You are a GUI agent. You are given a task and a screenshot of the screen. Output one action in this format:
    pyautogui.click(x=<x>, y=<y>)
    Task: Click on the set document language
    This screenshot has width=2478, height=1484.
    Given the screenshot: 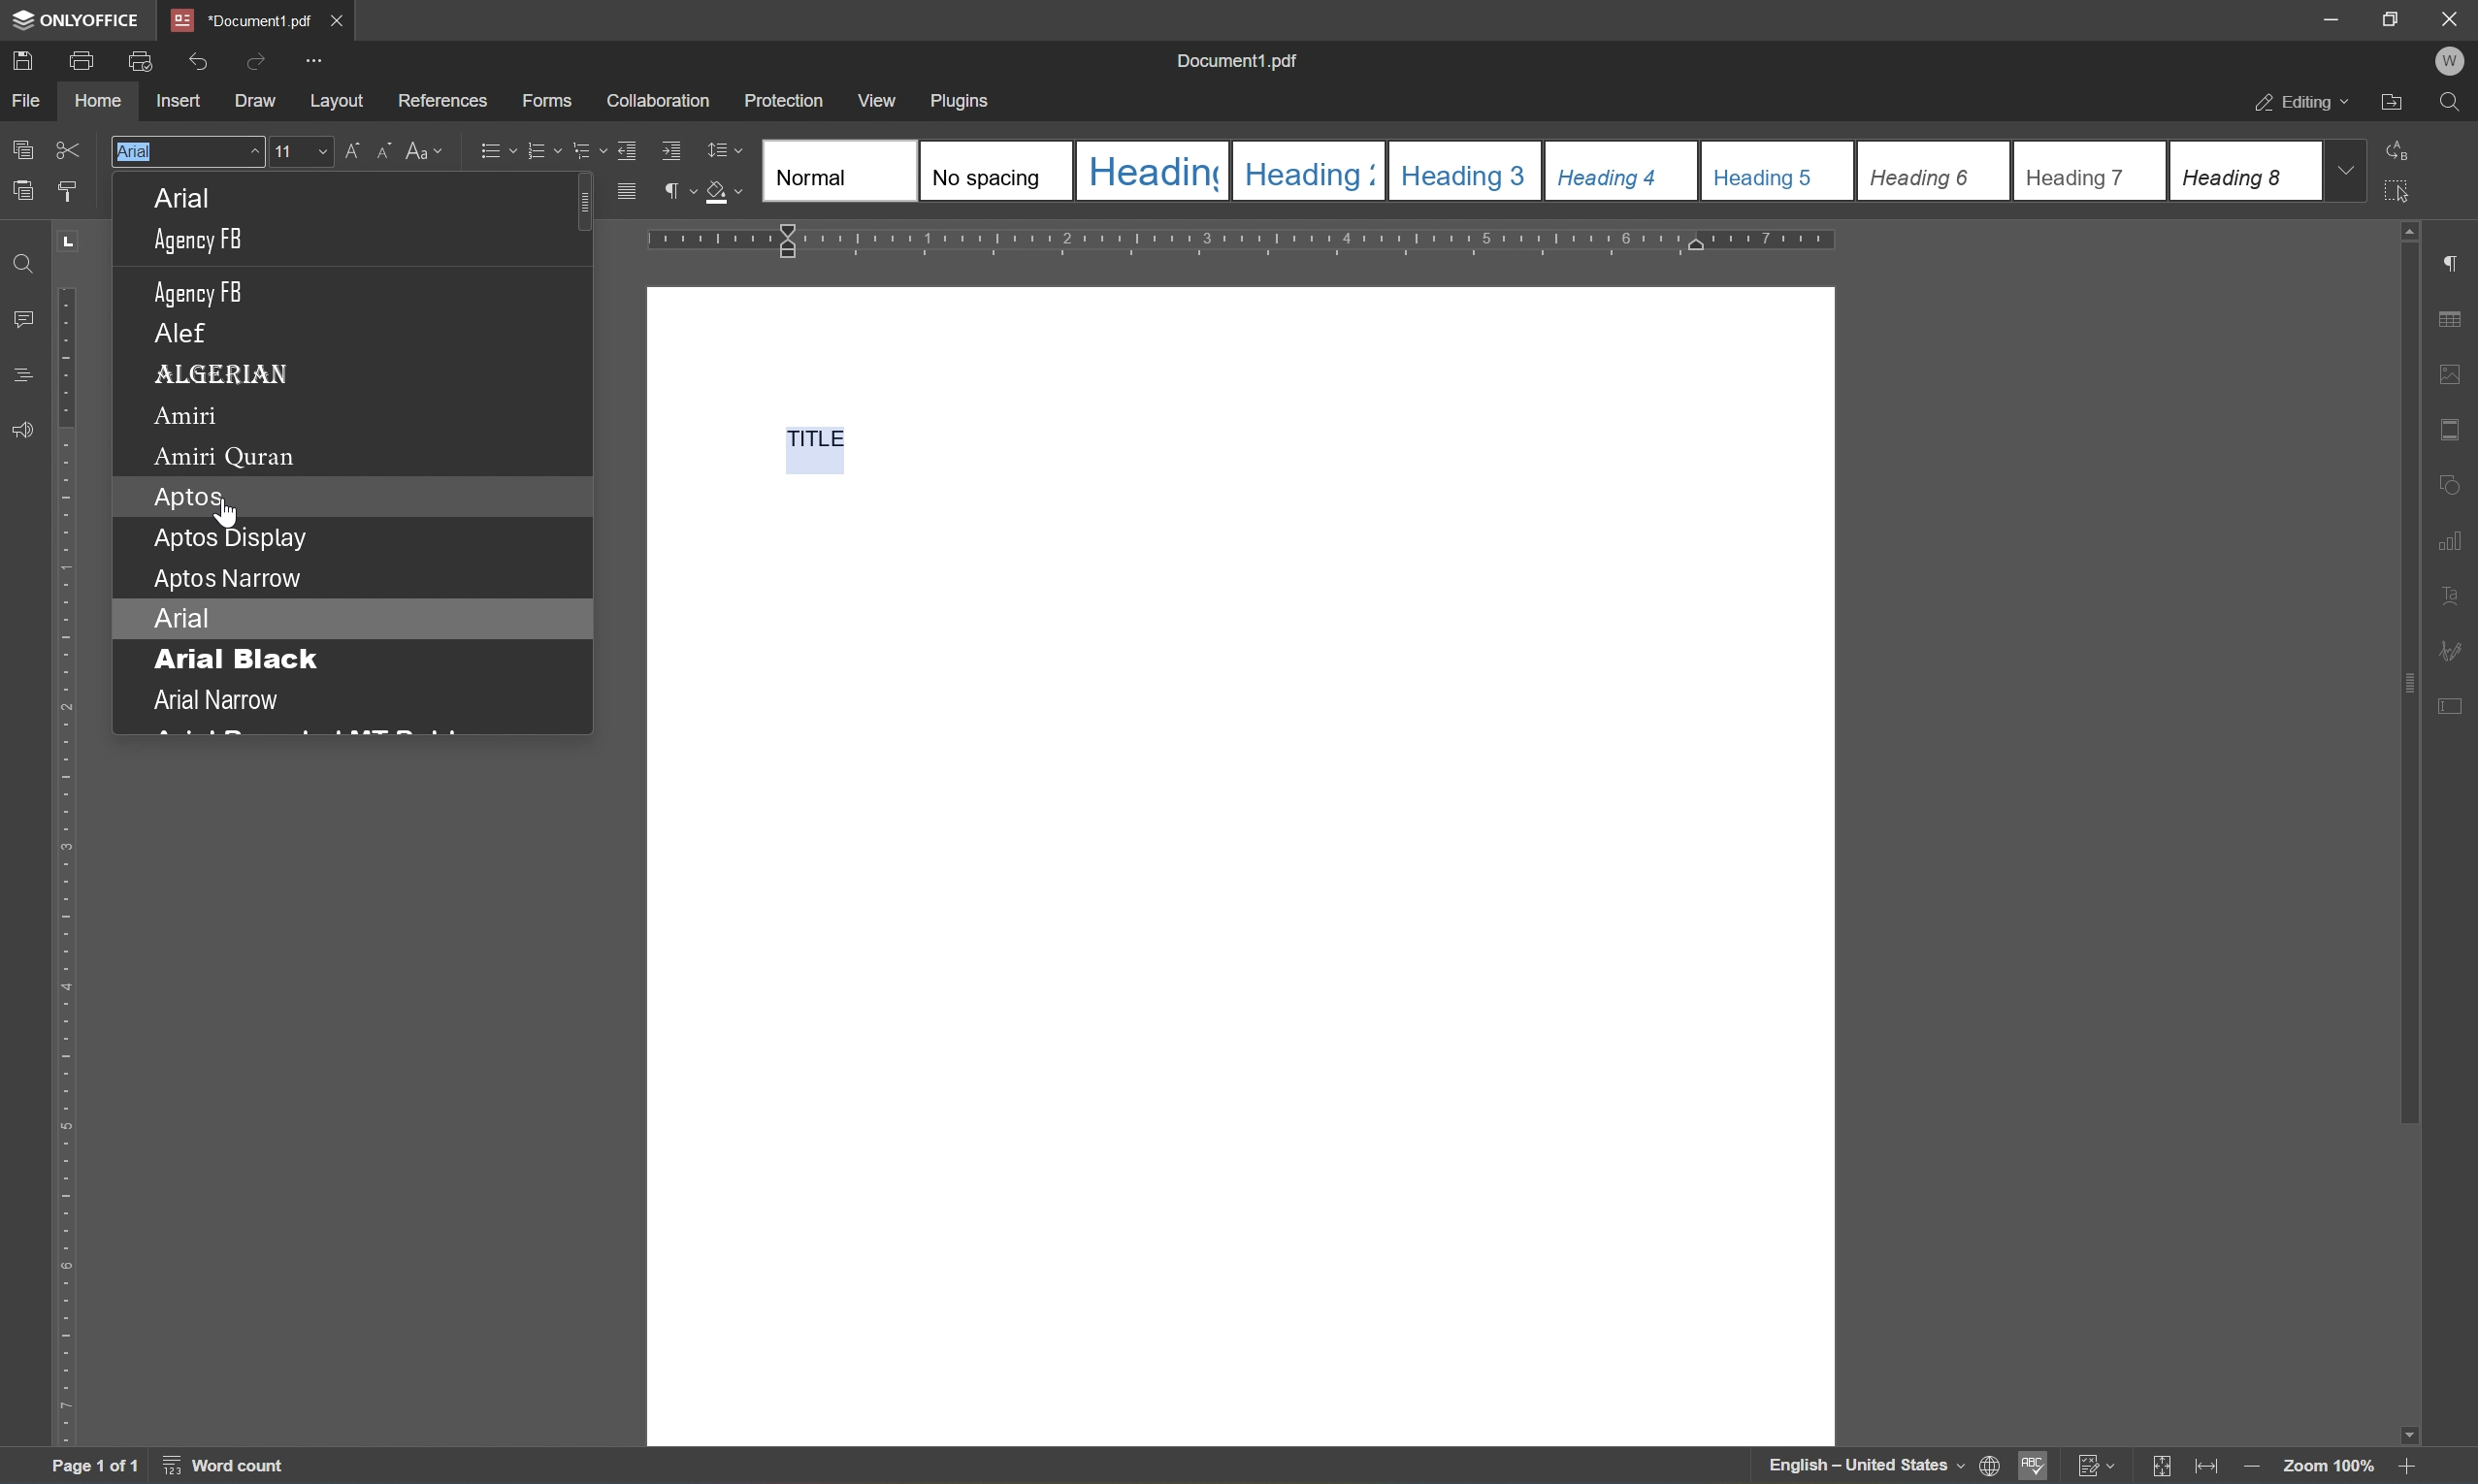 What is the action you would take?
    pyautogui.click(x=1883, y=1468)
    